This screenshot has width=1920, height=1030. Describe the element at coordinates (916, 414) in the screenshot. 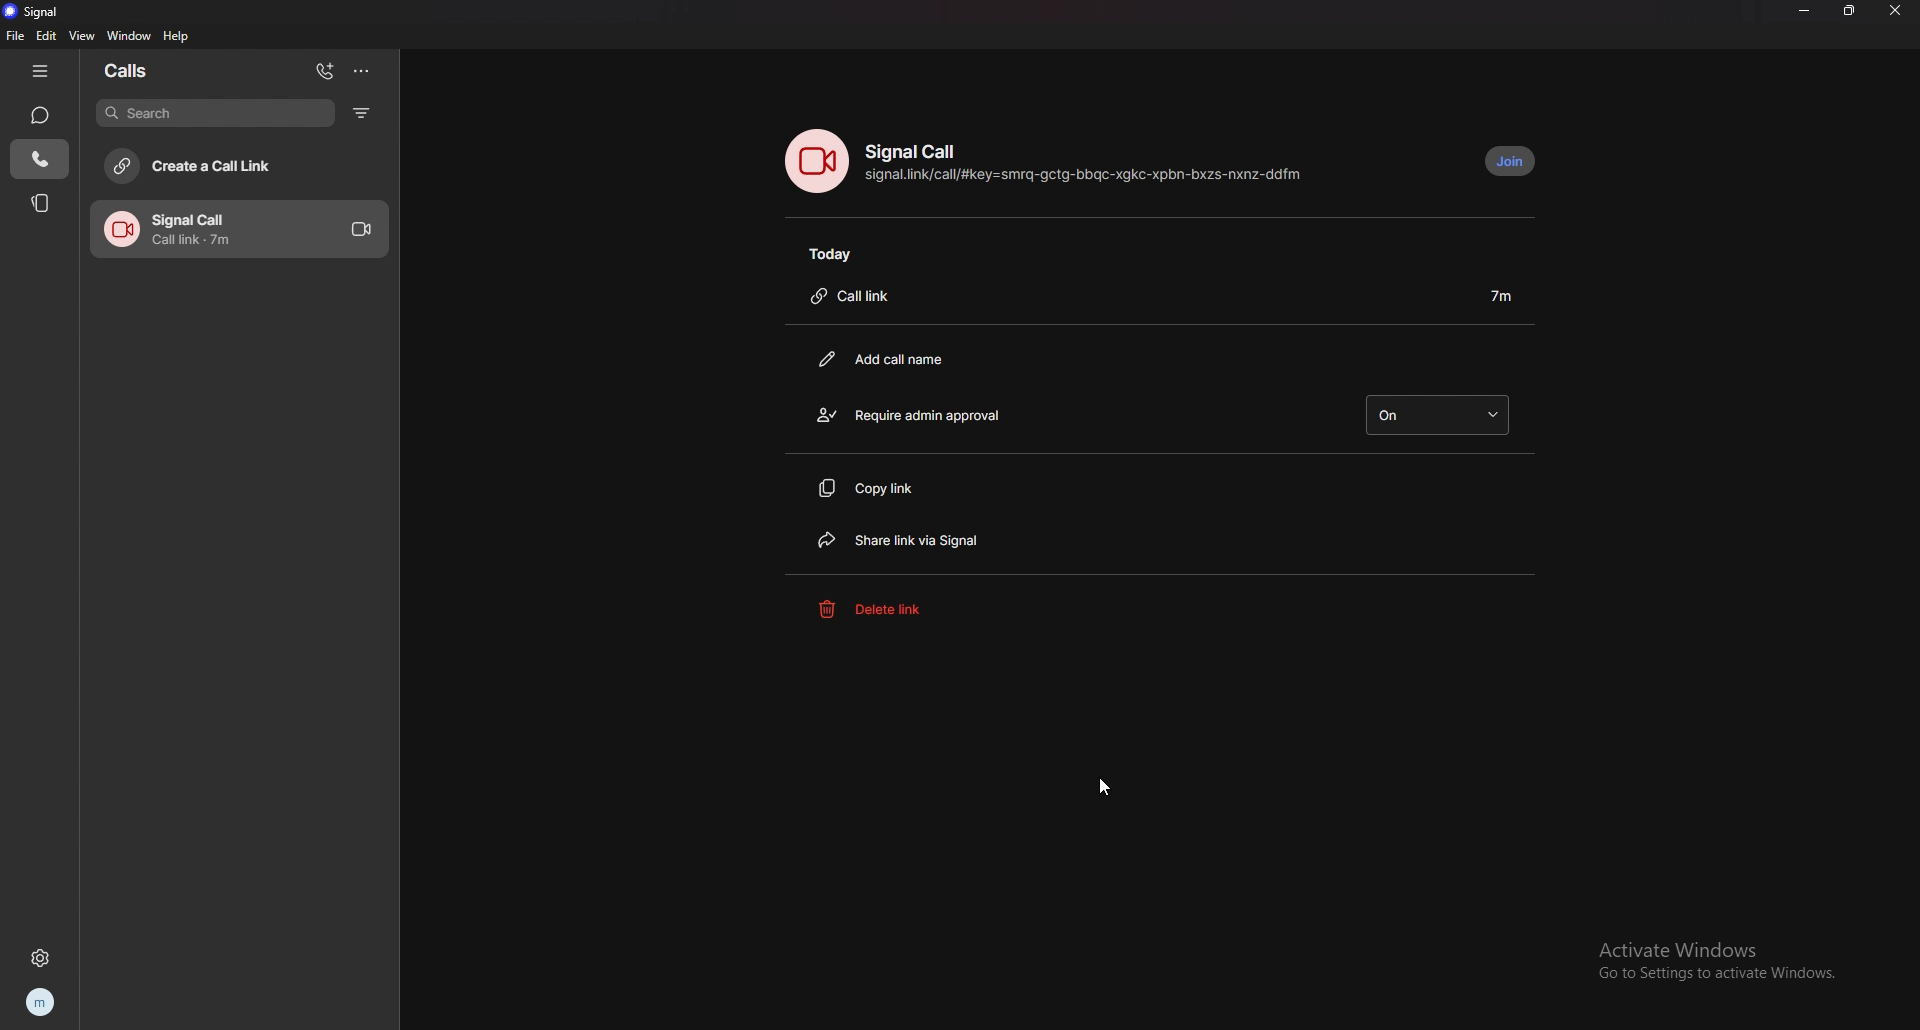

I see `require admin approval` at that location.